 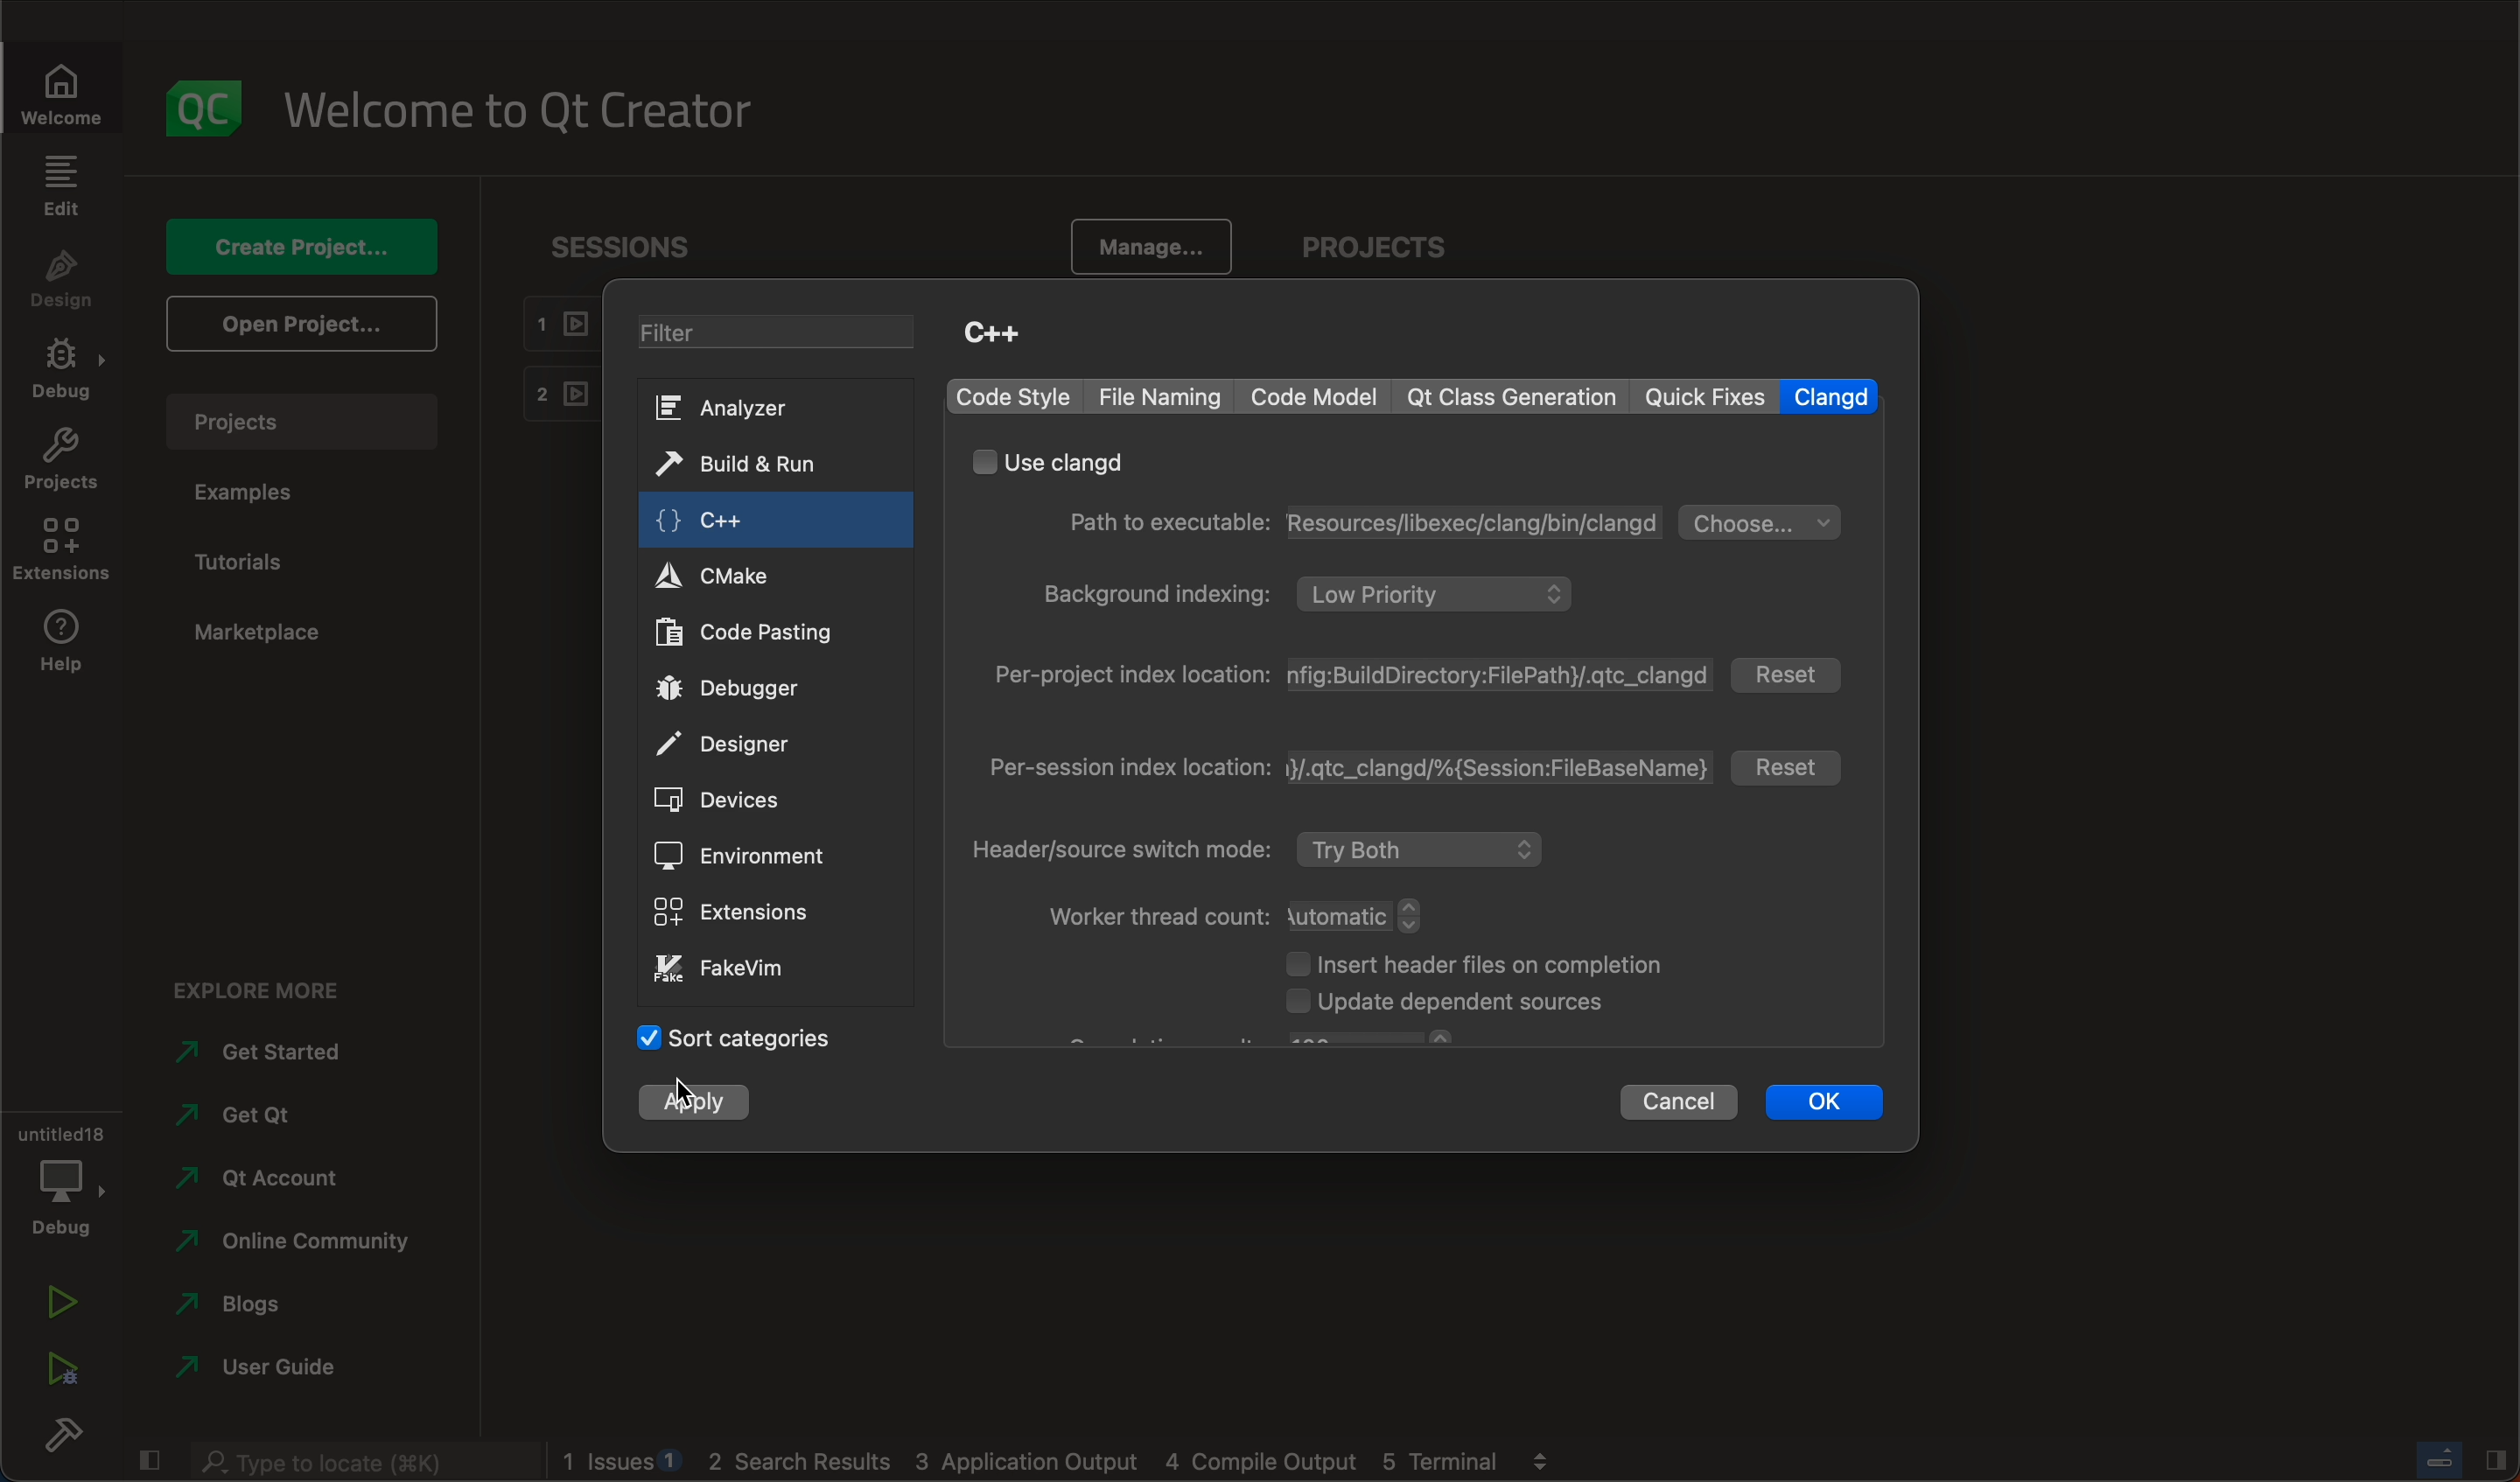 I want to click on reset, so click(x=1790, y=674).